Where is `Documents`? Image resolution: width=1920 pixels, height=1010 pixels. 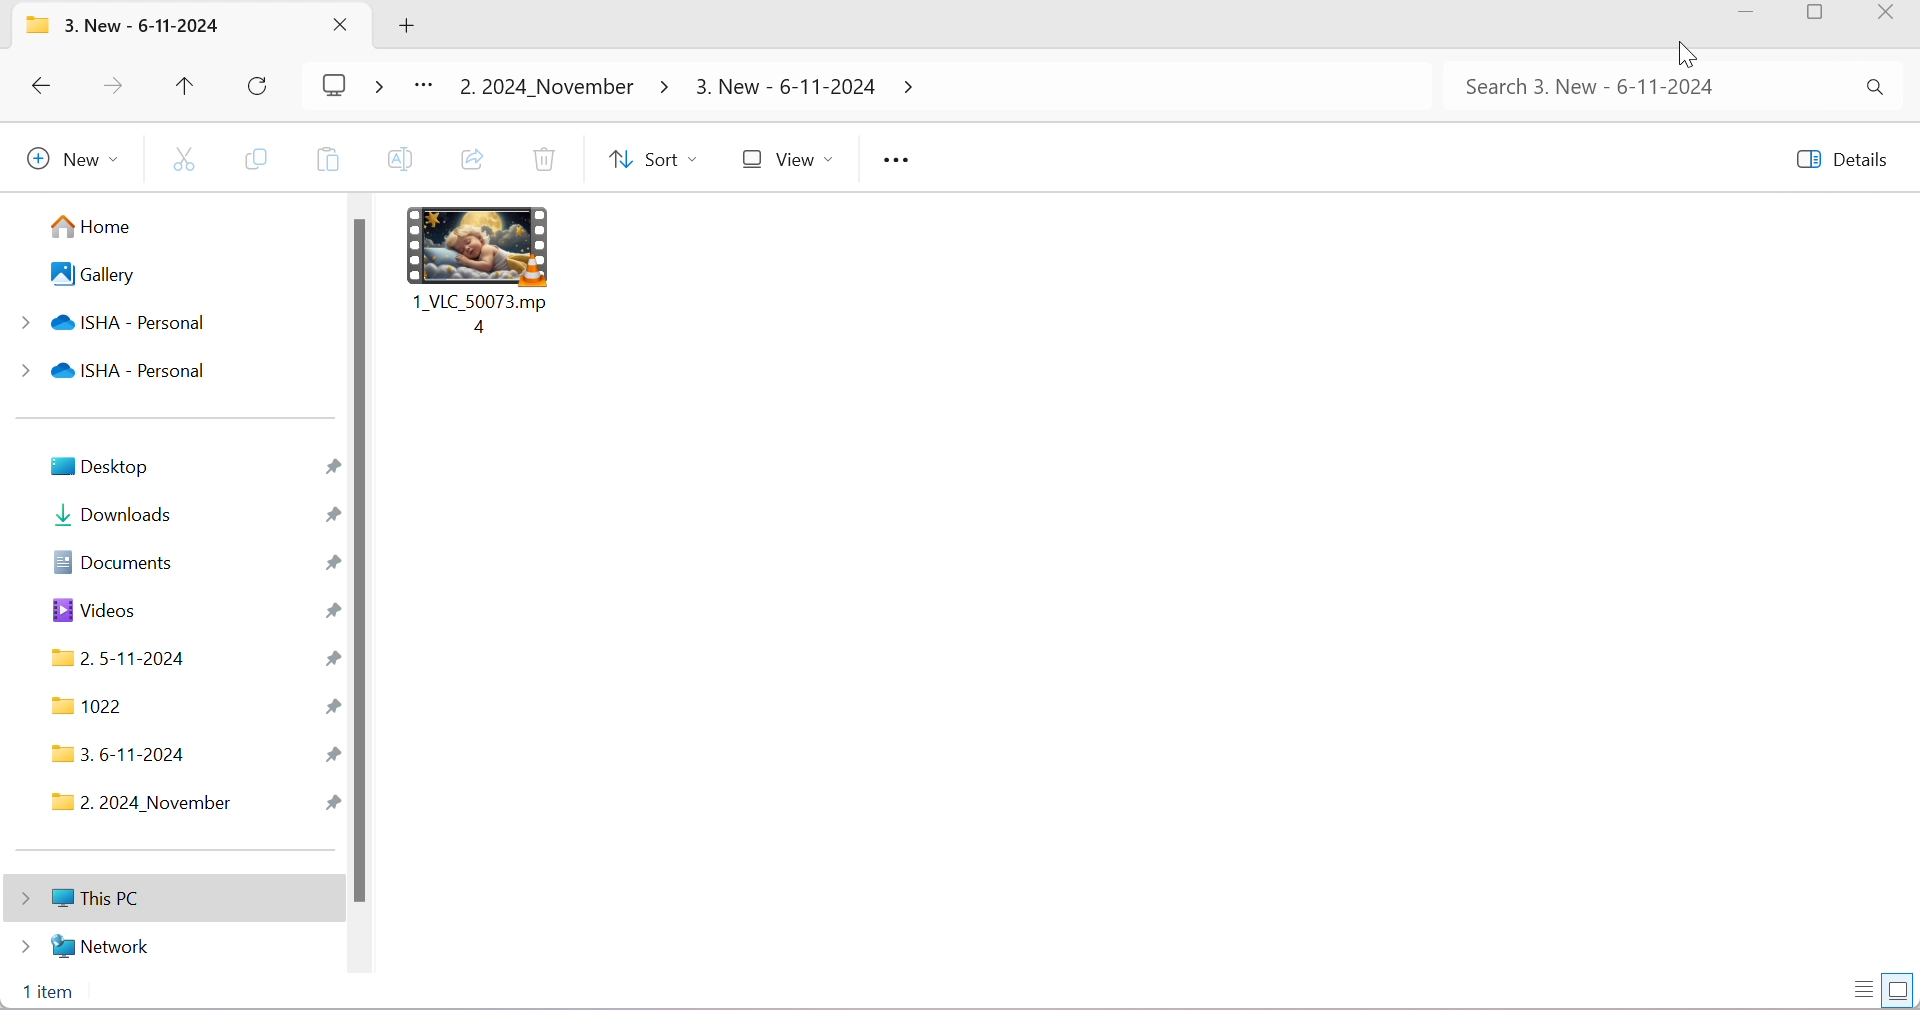 Documents is located at coordinates (115, 562).